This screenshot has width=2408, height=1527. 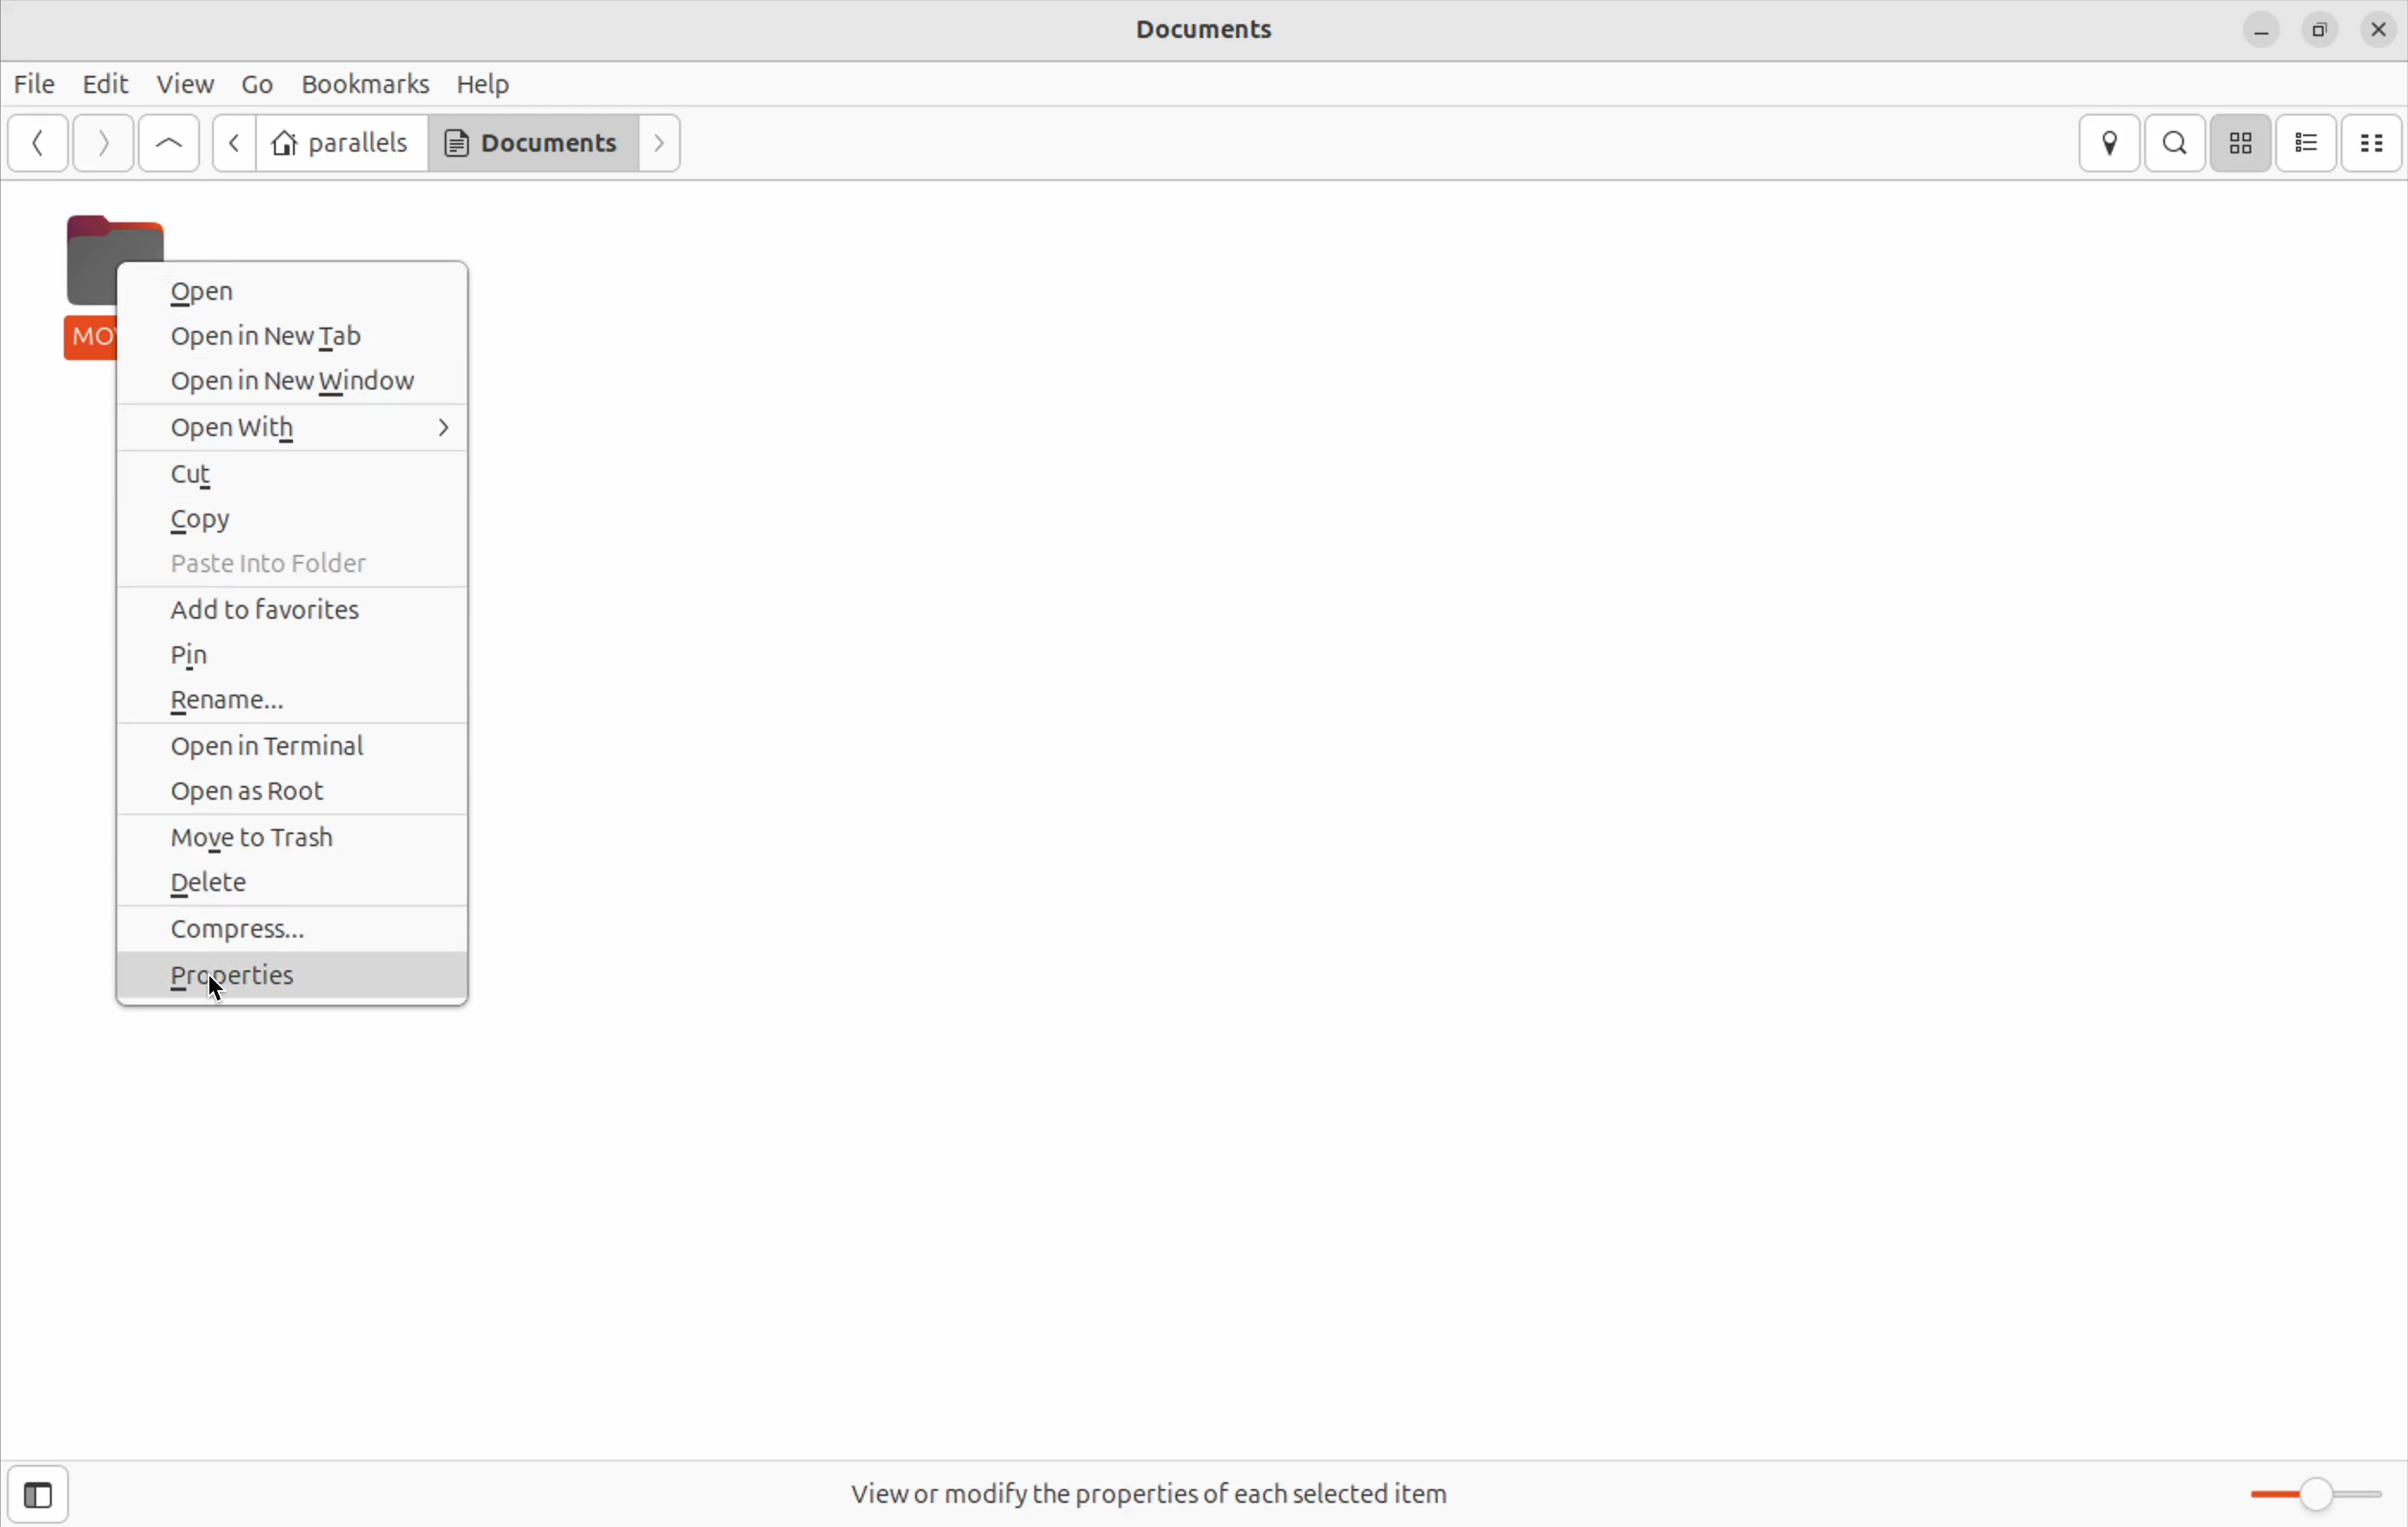 What do you see at coordinates (300, 982) in the screenshot?
I see `Properties` at bounding box center [300, 982].